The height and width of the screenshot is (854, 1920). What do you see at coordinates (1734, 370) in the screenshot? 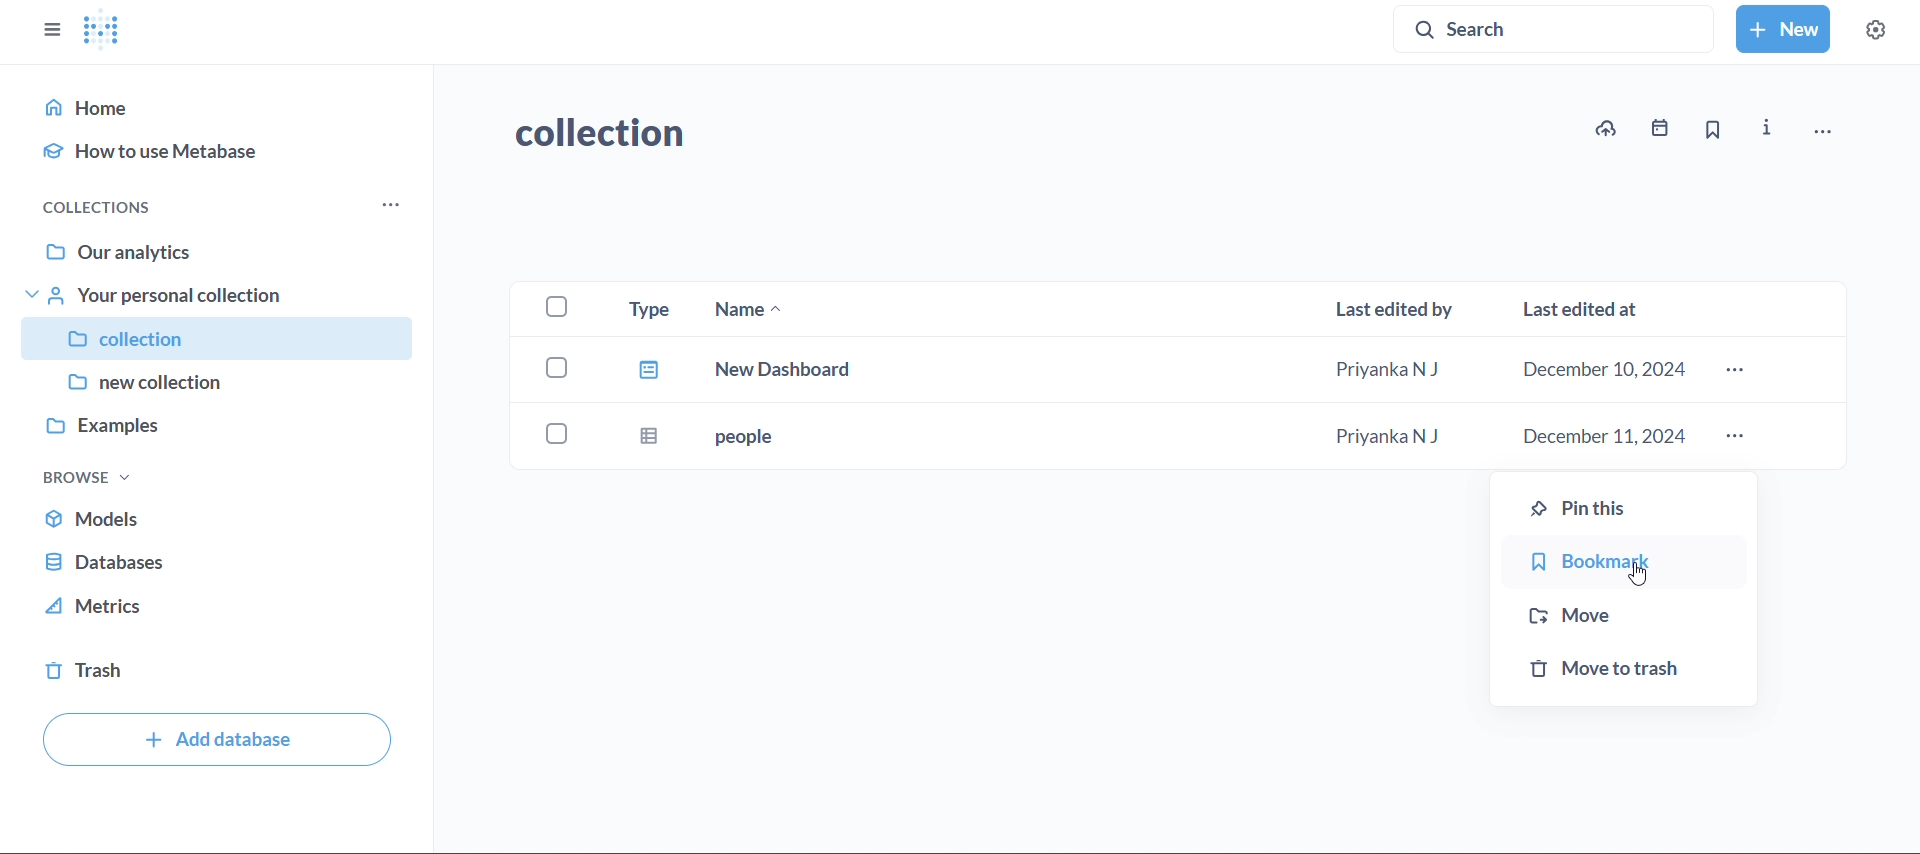
I see `more` at bounding box center [1734, 370].